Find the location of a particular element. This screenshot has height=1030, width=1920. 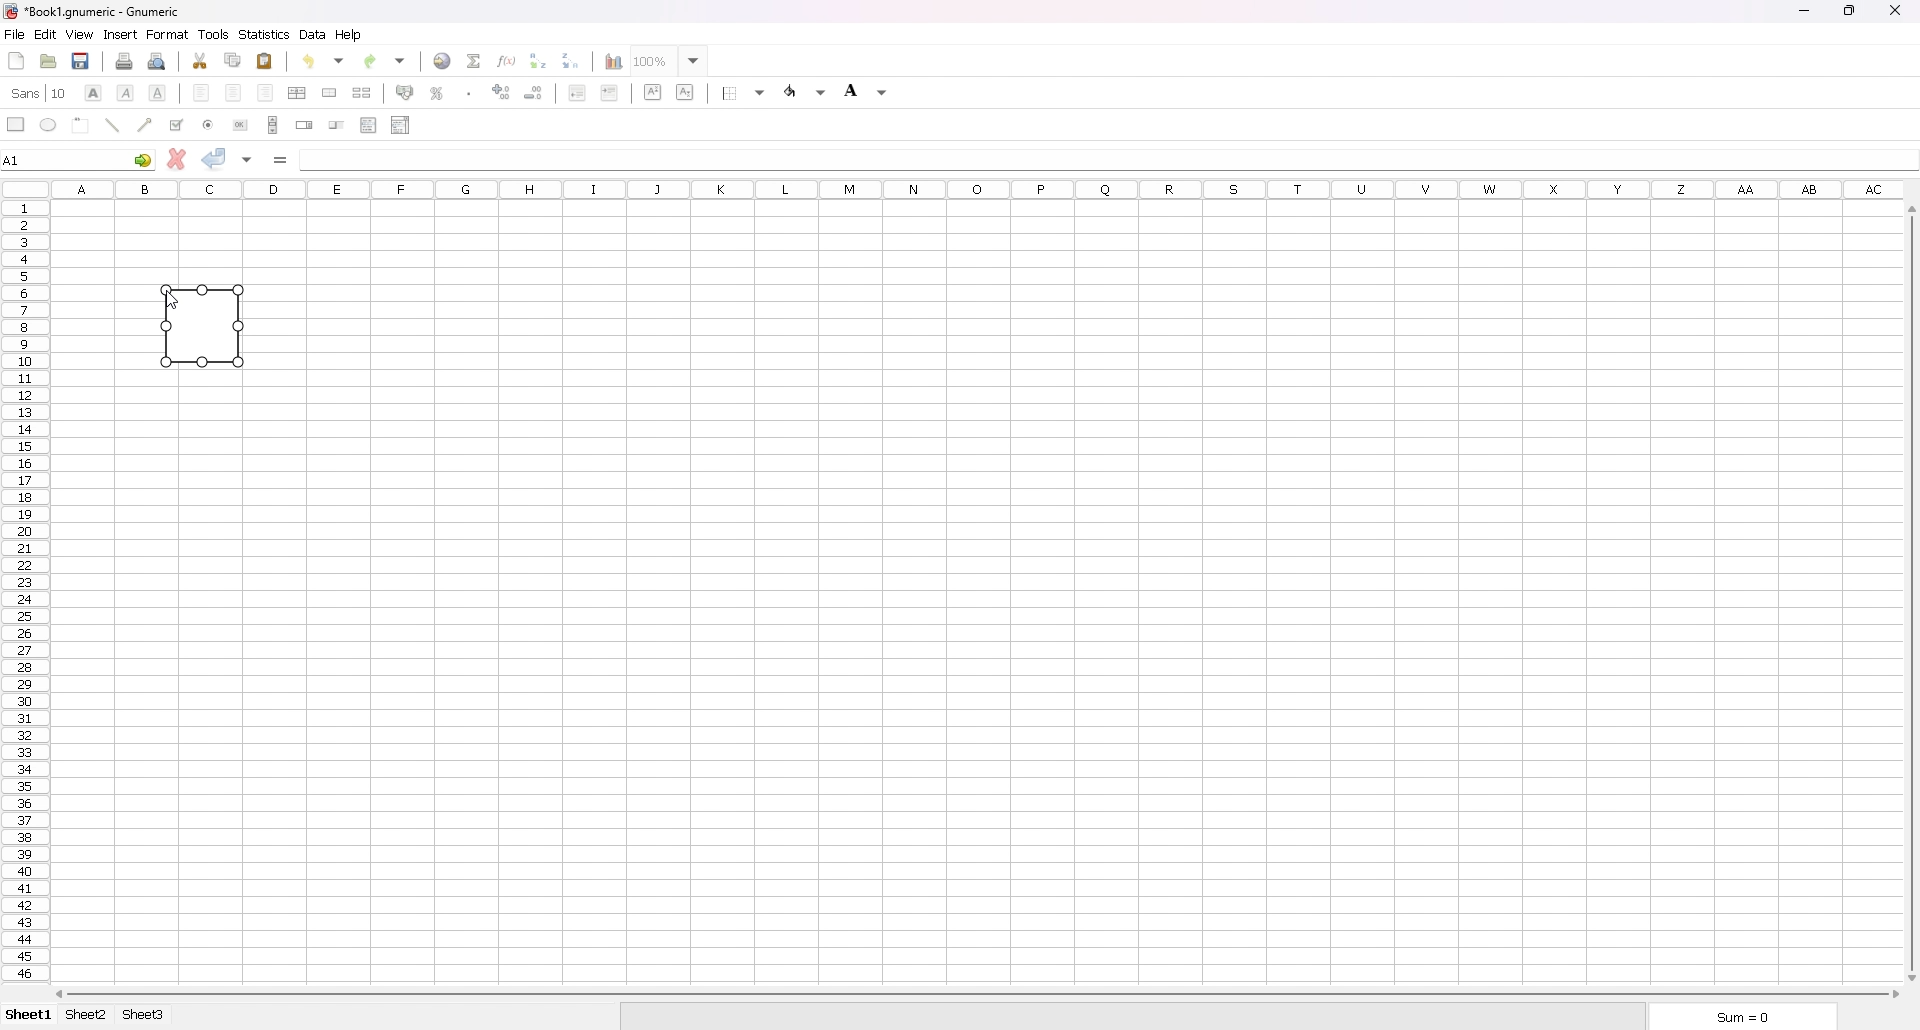

background is located at coordinates (866, 91).